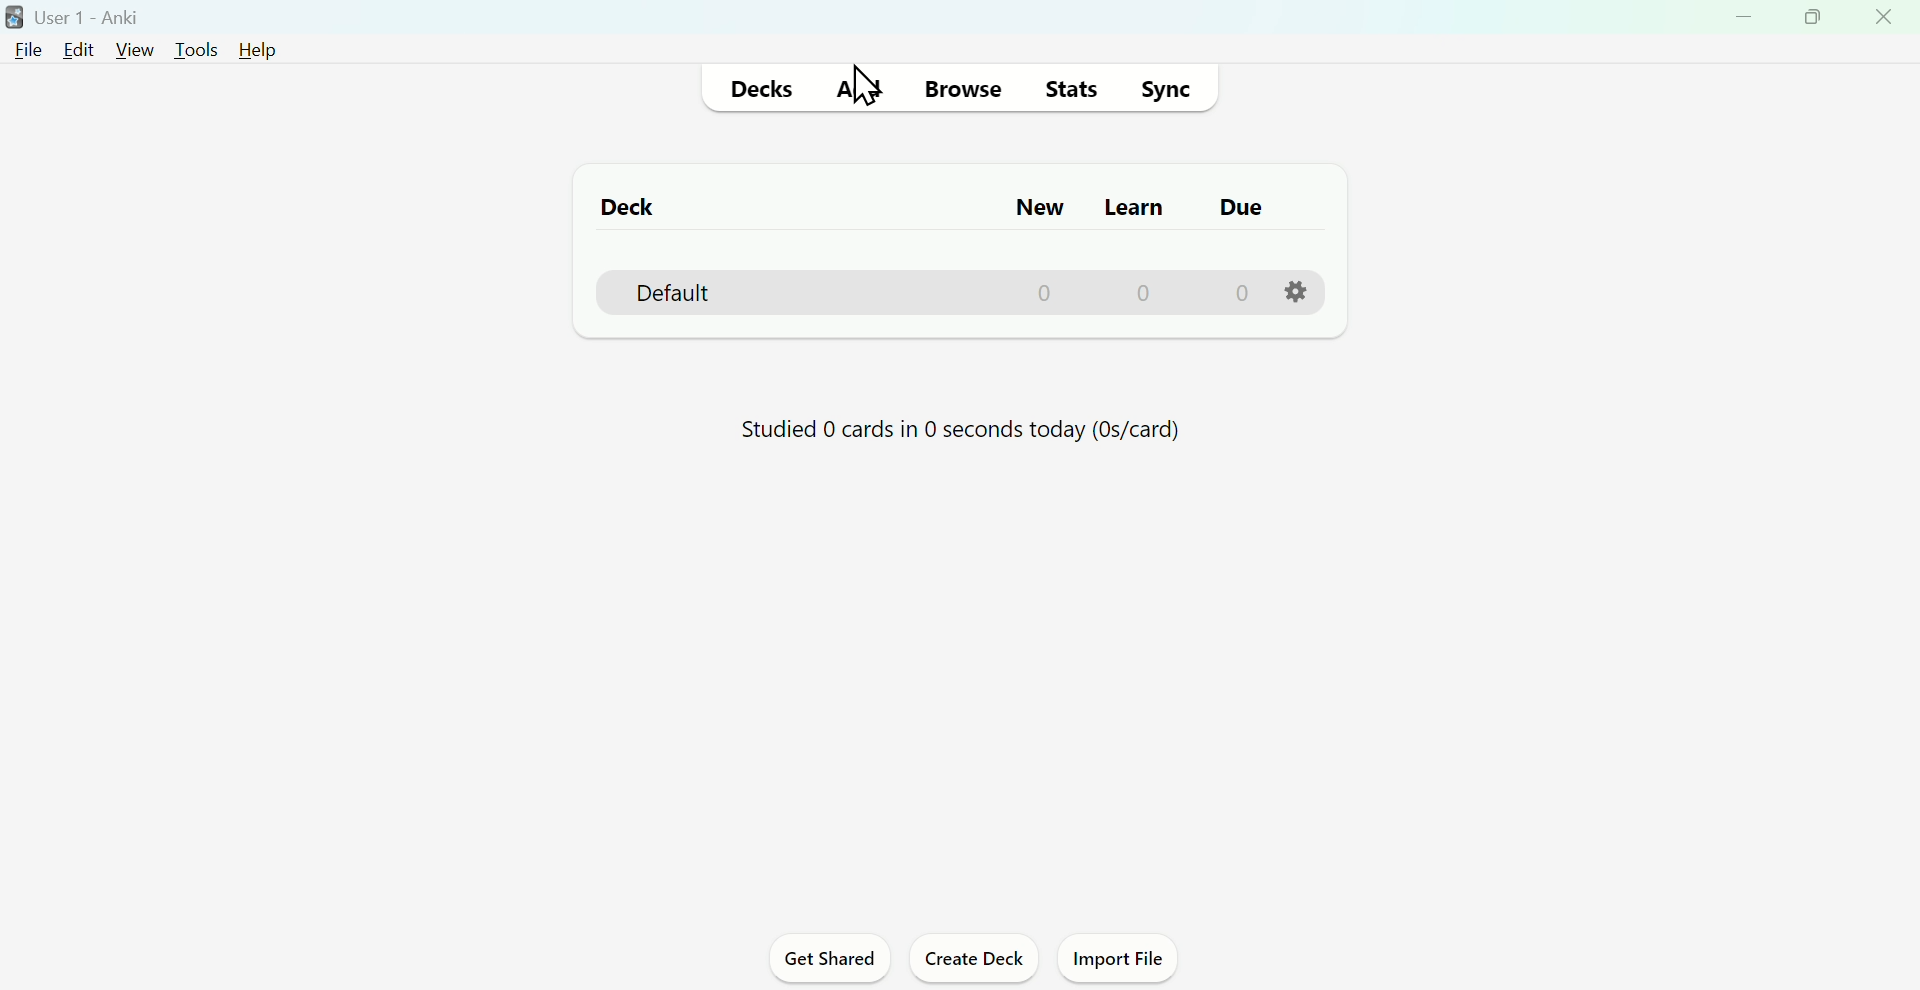  Describe the element at coordinates (831, 957) in the screenshot. I see `Get shared` at that location.